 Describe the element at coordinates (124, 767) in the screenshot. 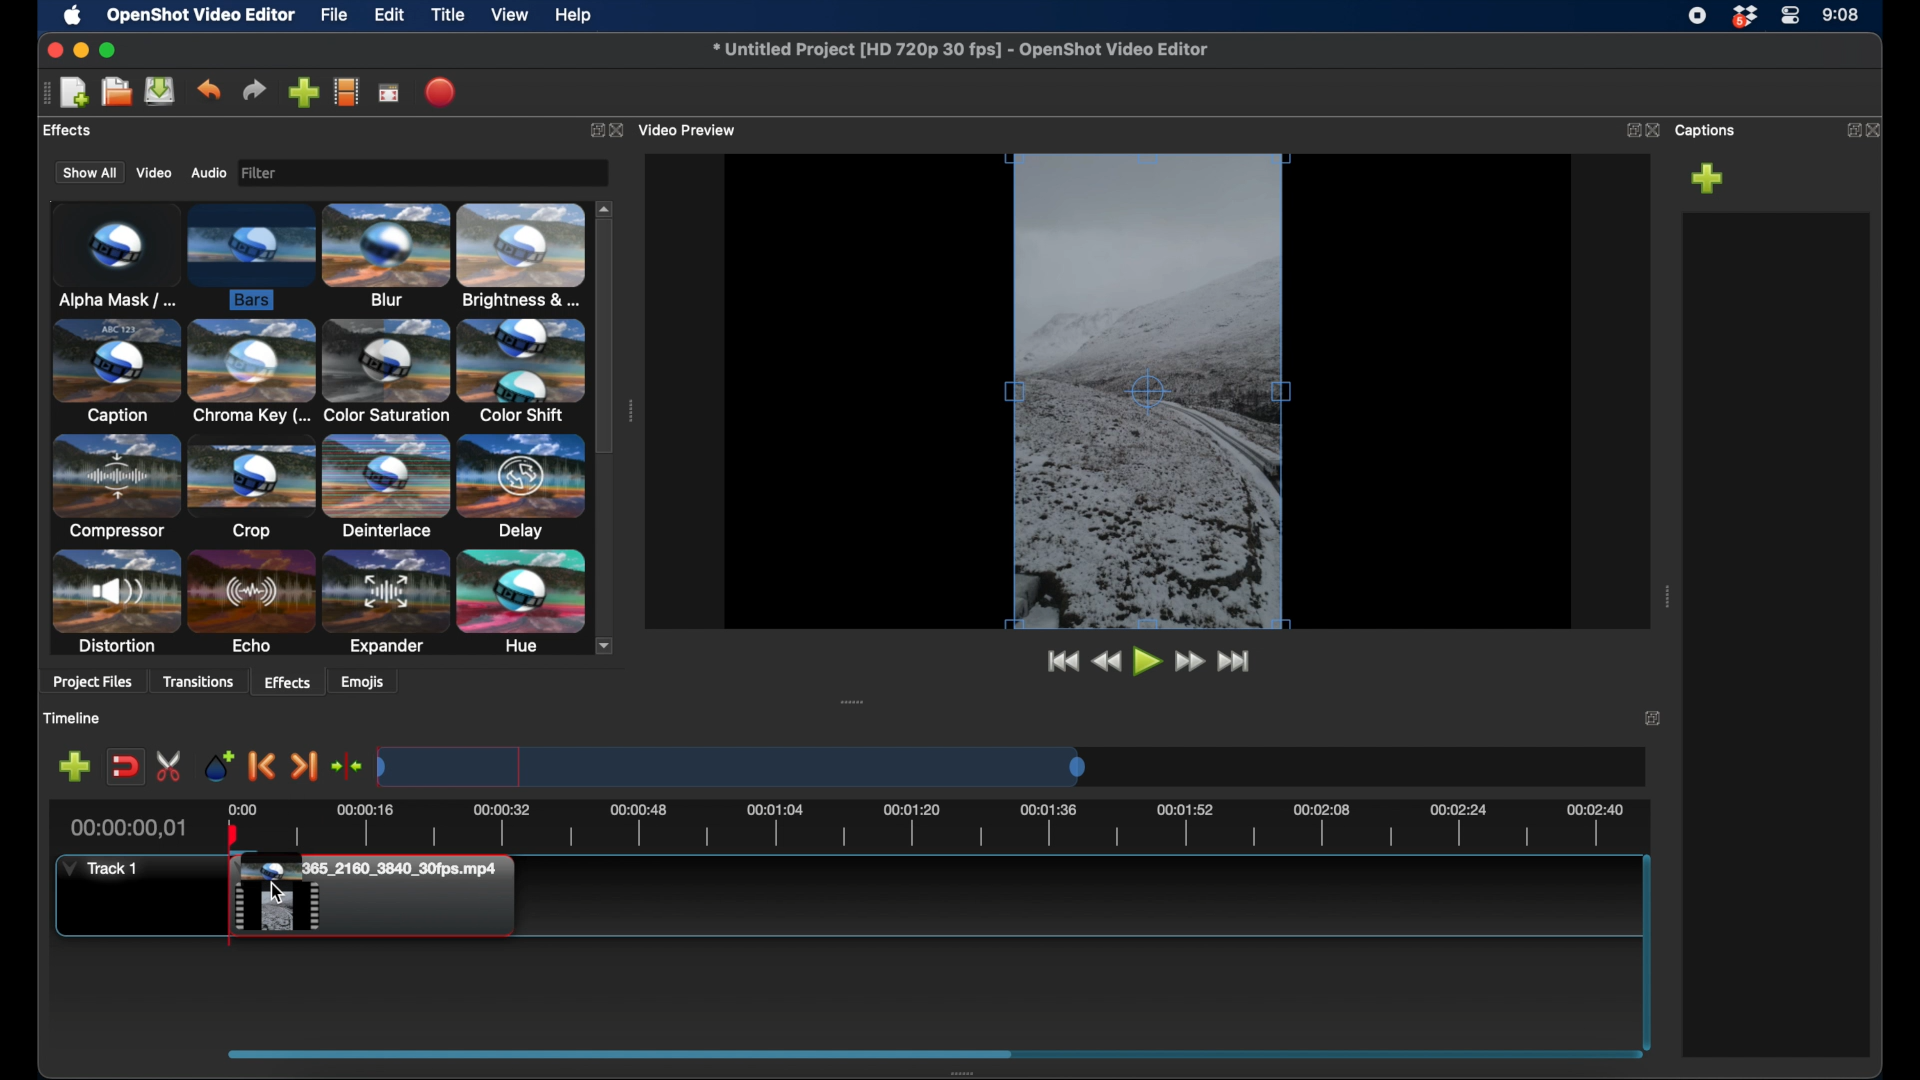

I see `disable snapping` at that location.